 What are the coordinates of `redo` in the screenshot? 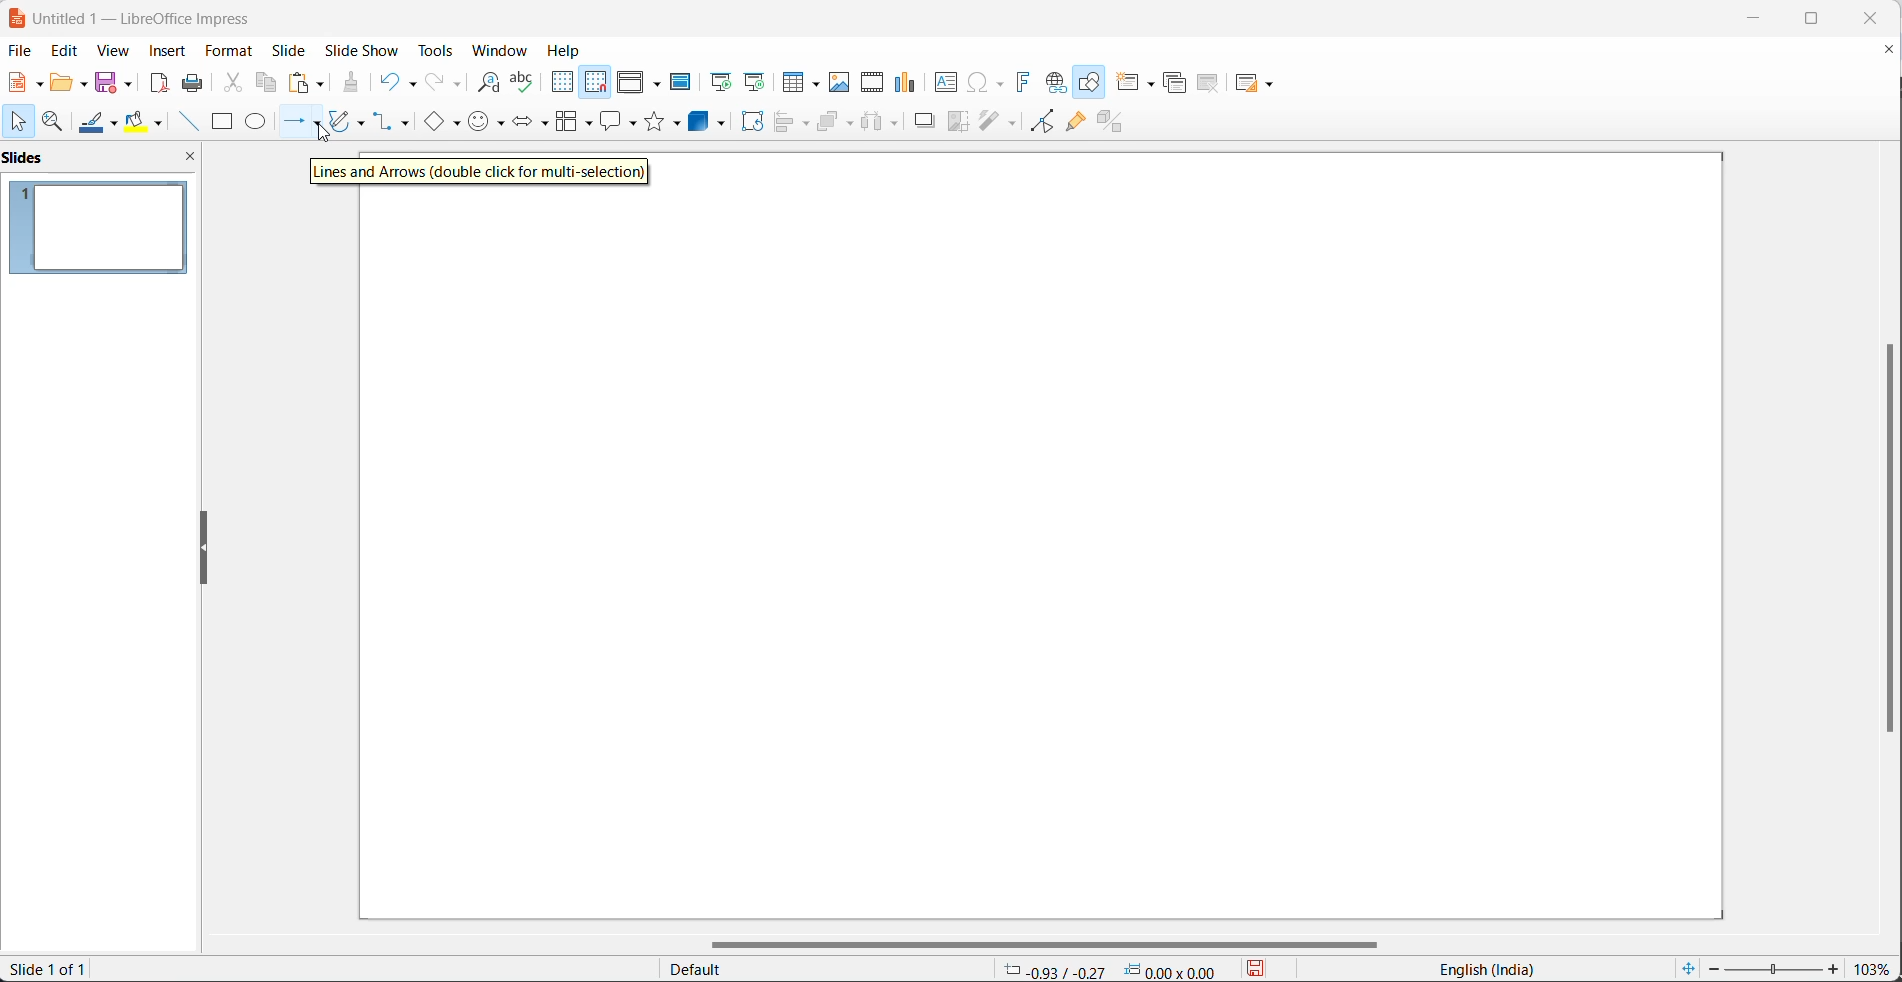 It's located at (440, 83).